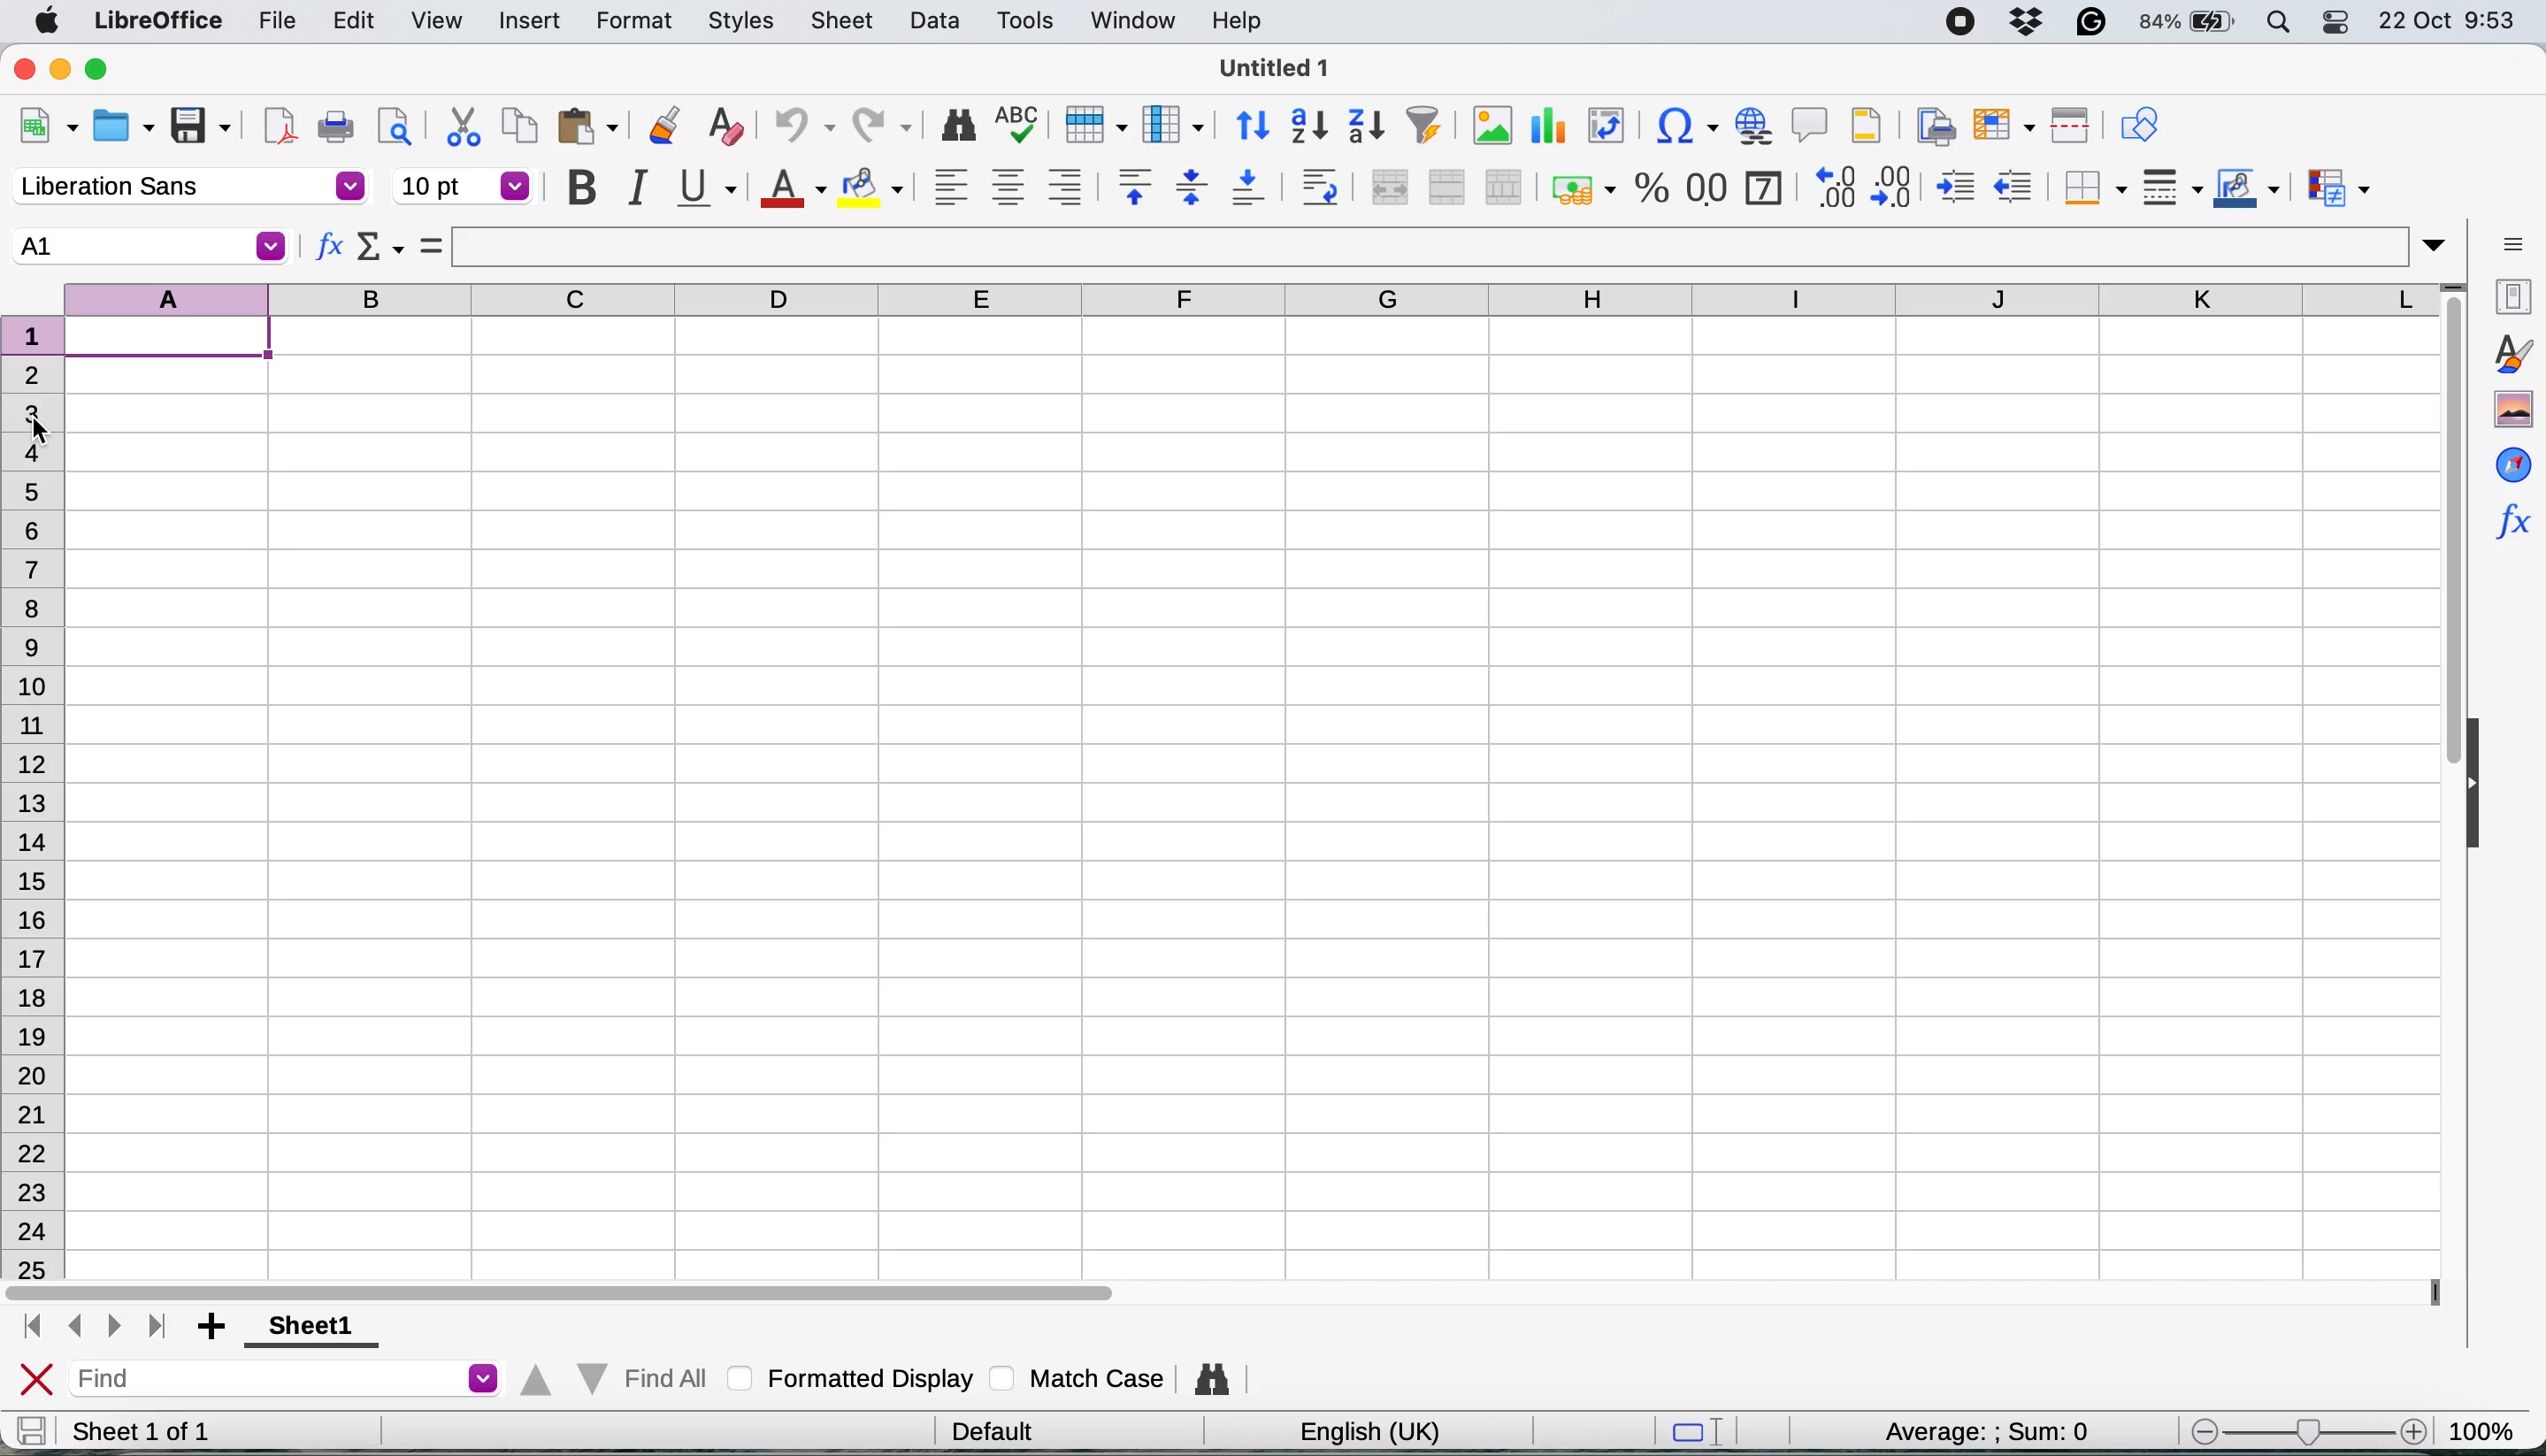  I want to click on redo, so click(884, 128).